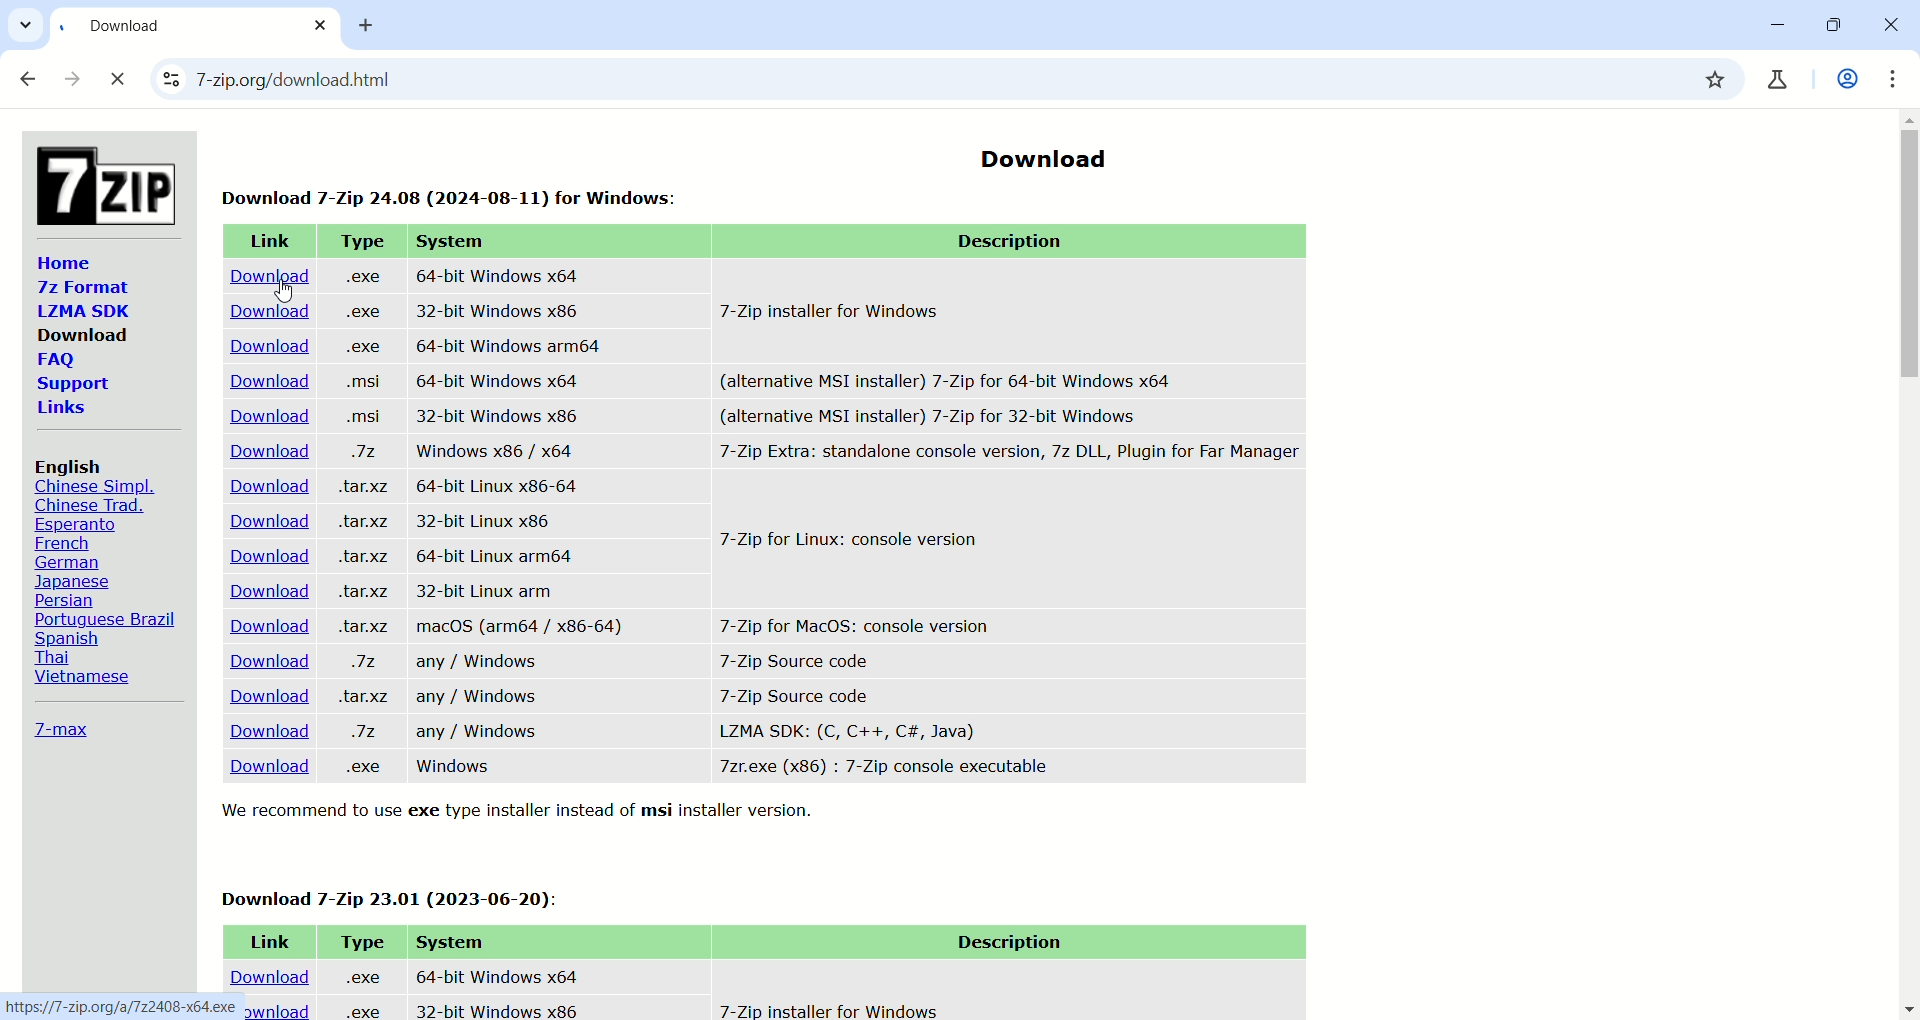 Image resolution: width=1920 pixels, height=1020 pixels. What do you see at coordinates (498, 275) in the screenshot?
I see `64-bit Windows x64` at bounding box center [498, 275].